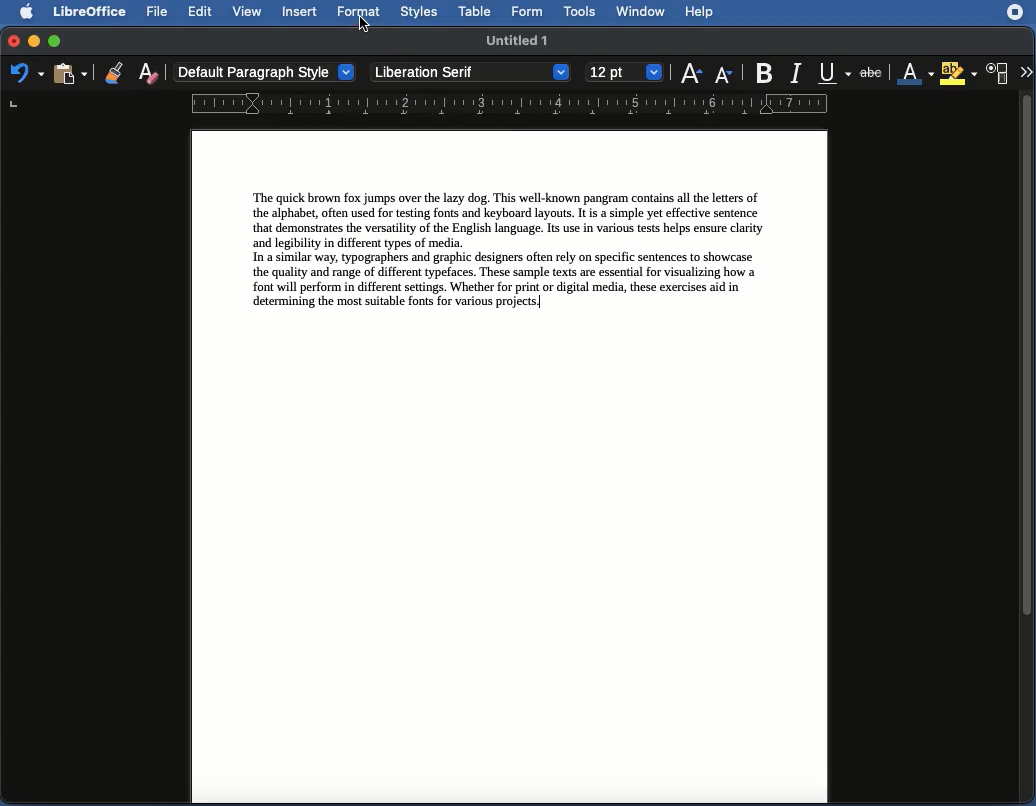 This screenshot has height=806, width=1036. What do you see at coordinates (875, 73) in the screenshot?
I see `Strikethrough` at bounding box center [875, 73].